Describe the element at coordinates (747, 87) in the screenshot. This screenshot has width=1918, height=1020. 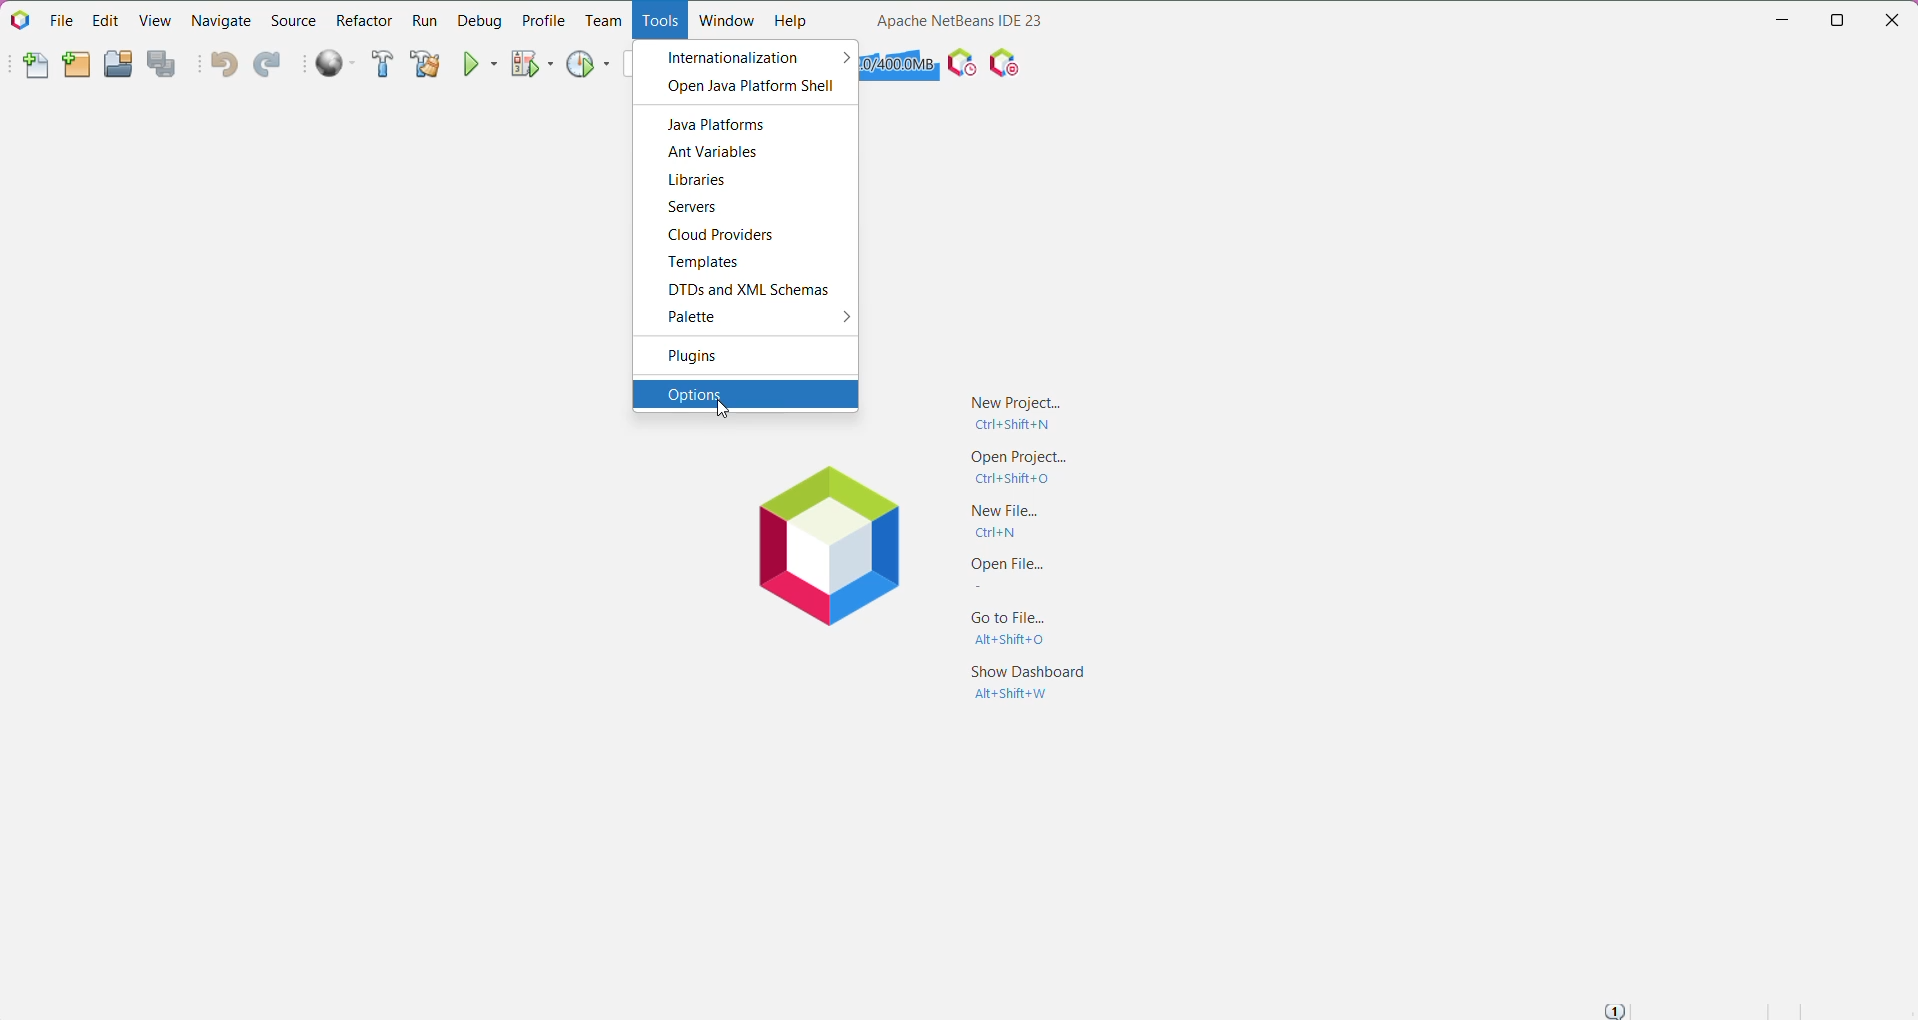
I see `Open Java Platform Shell` at that location.